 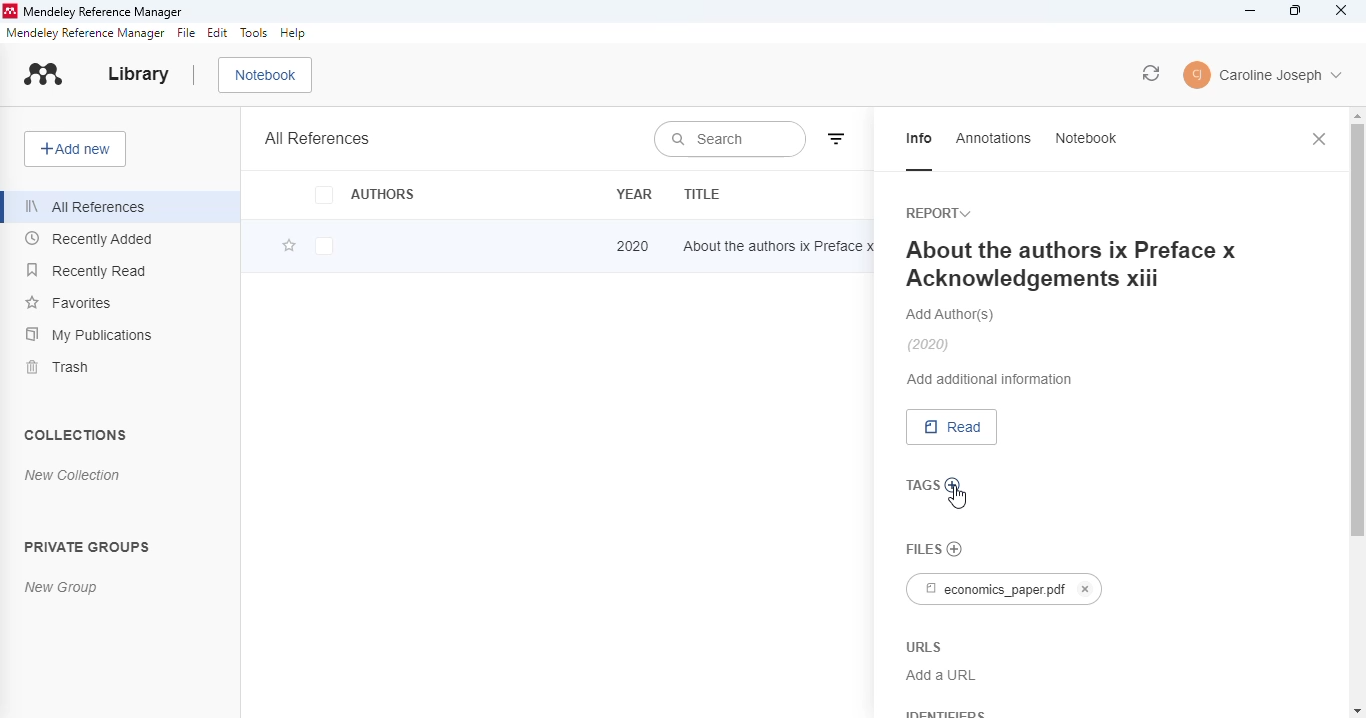 I want to click on About the authors ix Preface x Acknowledgements xiii, so click(x=1071, y=263).